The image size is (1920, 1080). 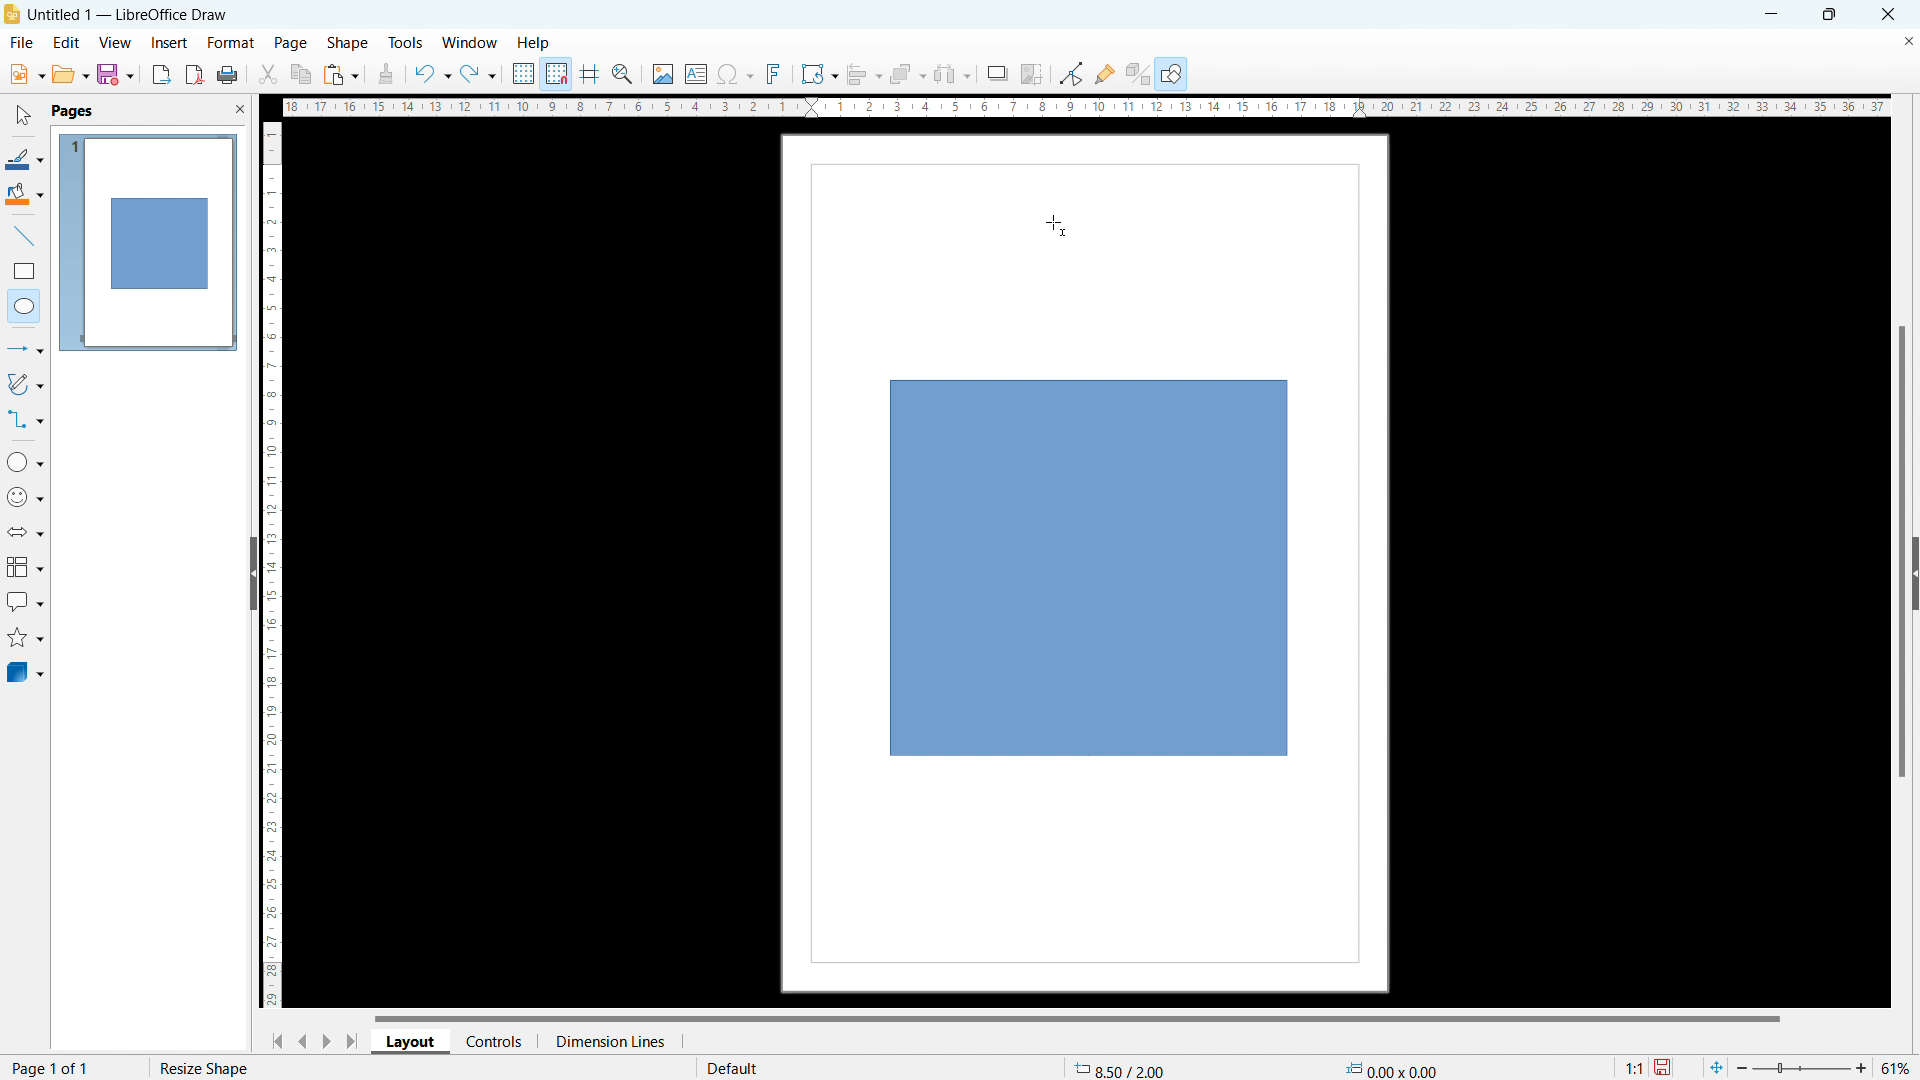 What do you see at coordinates (25, 382) in the screenshot?
I see `curves and polygonas` at bounding box center [25, 382].